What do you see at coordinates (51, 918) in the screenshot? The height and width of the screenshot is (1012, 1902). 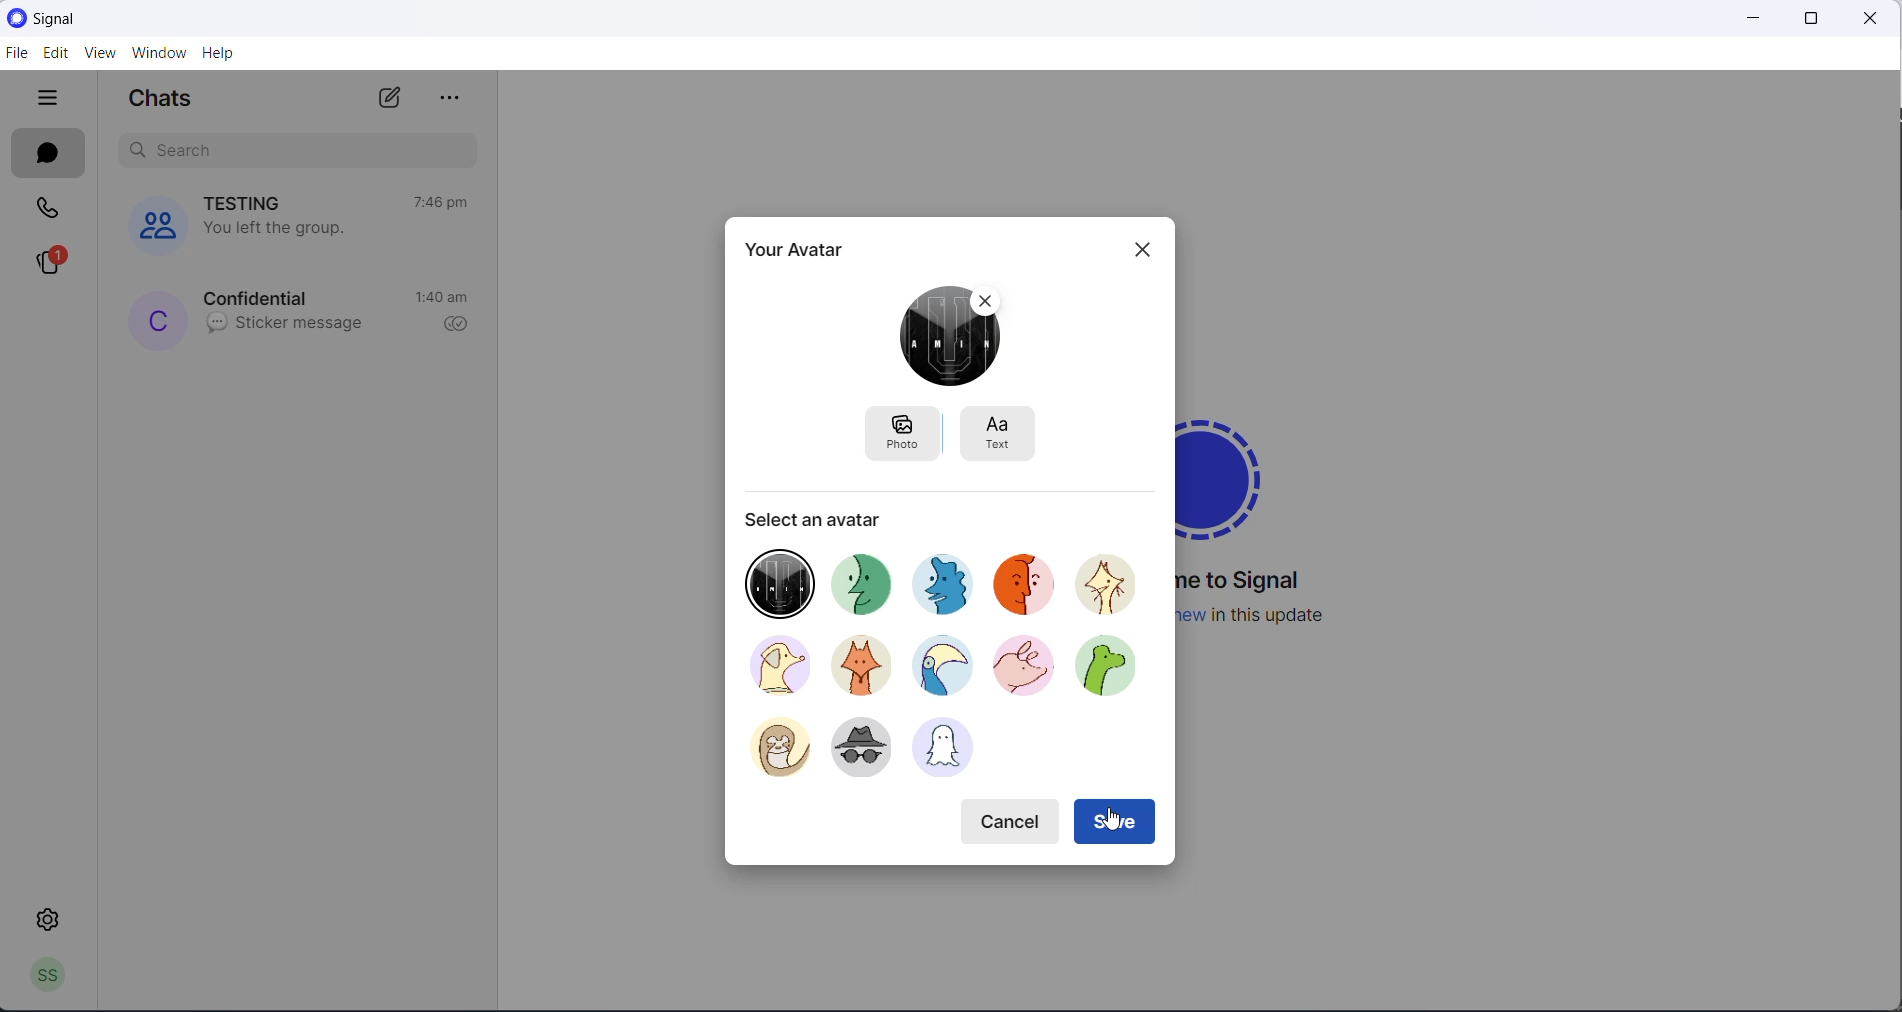 I see `settings` at bounding box center [51, 918].